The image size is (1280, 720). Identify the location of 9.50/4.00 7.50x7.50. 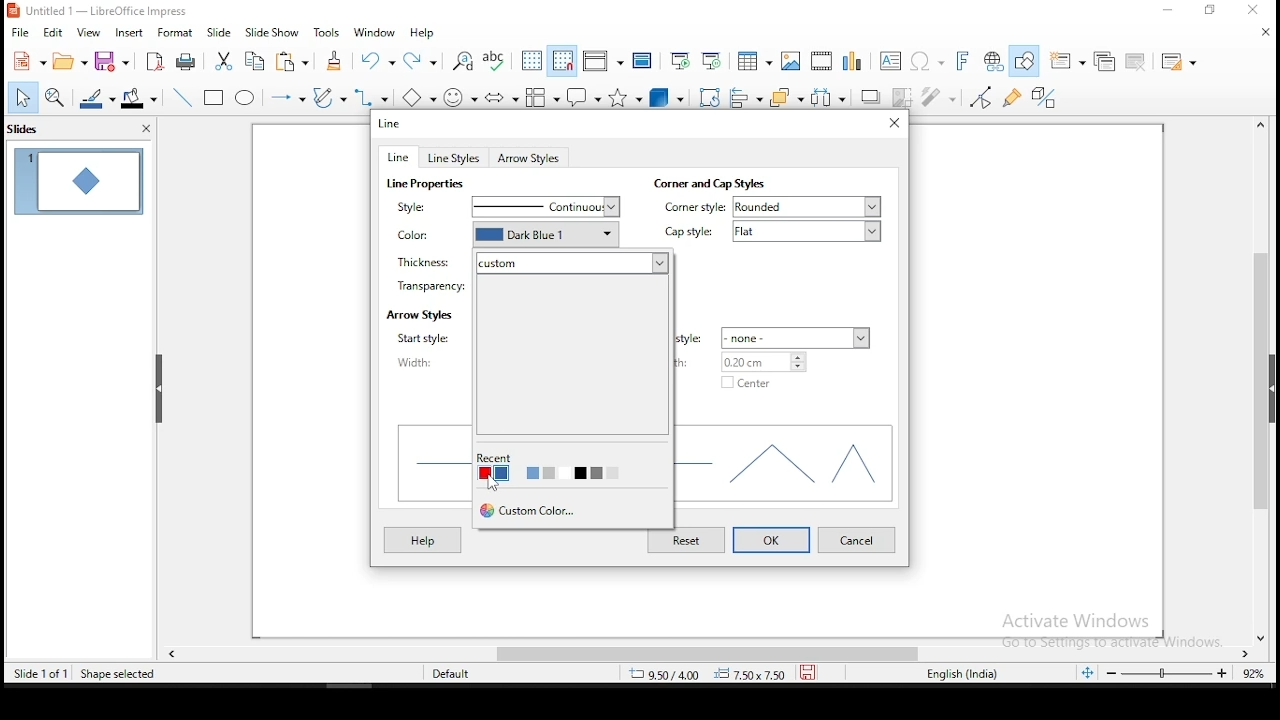
(699, 675).